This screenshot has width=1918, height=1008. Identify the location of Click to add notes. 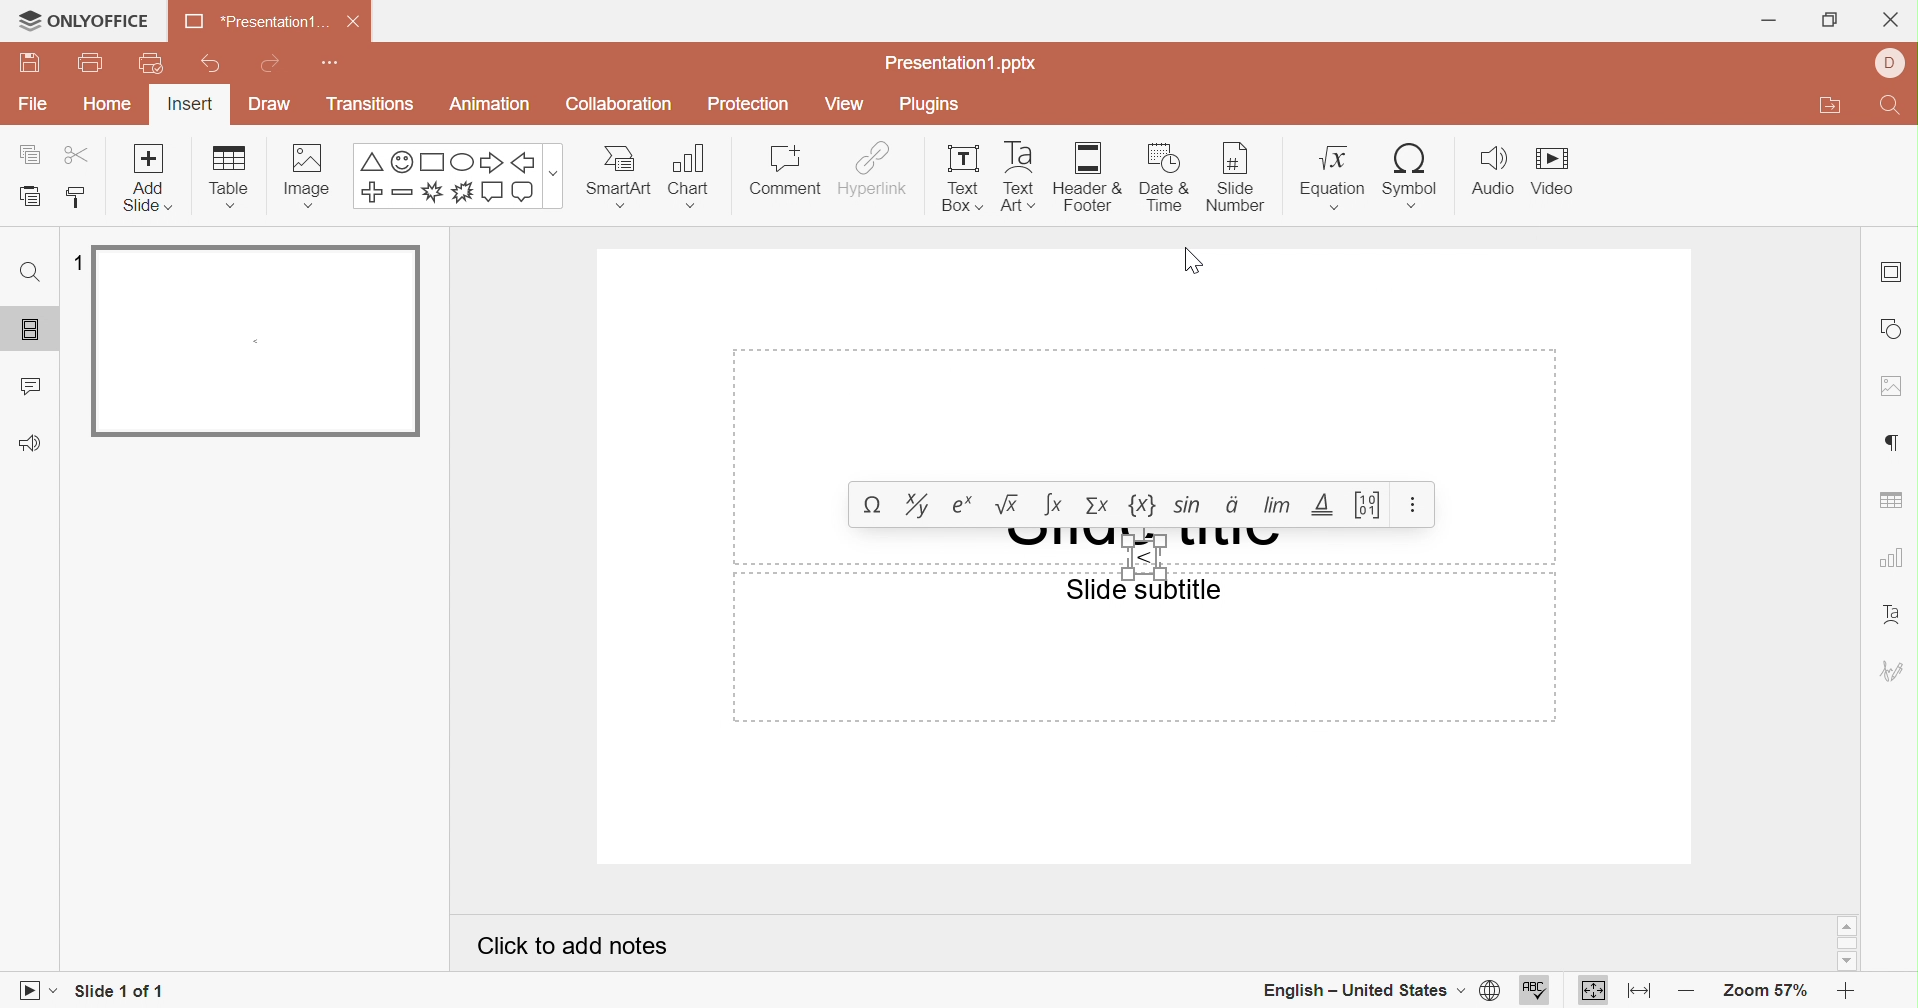
(570, 945).